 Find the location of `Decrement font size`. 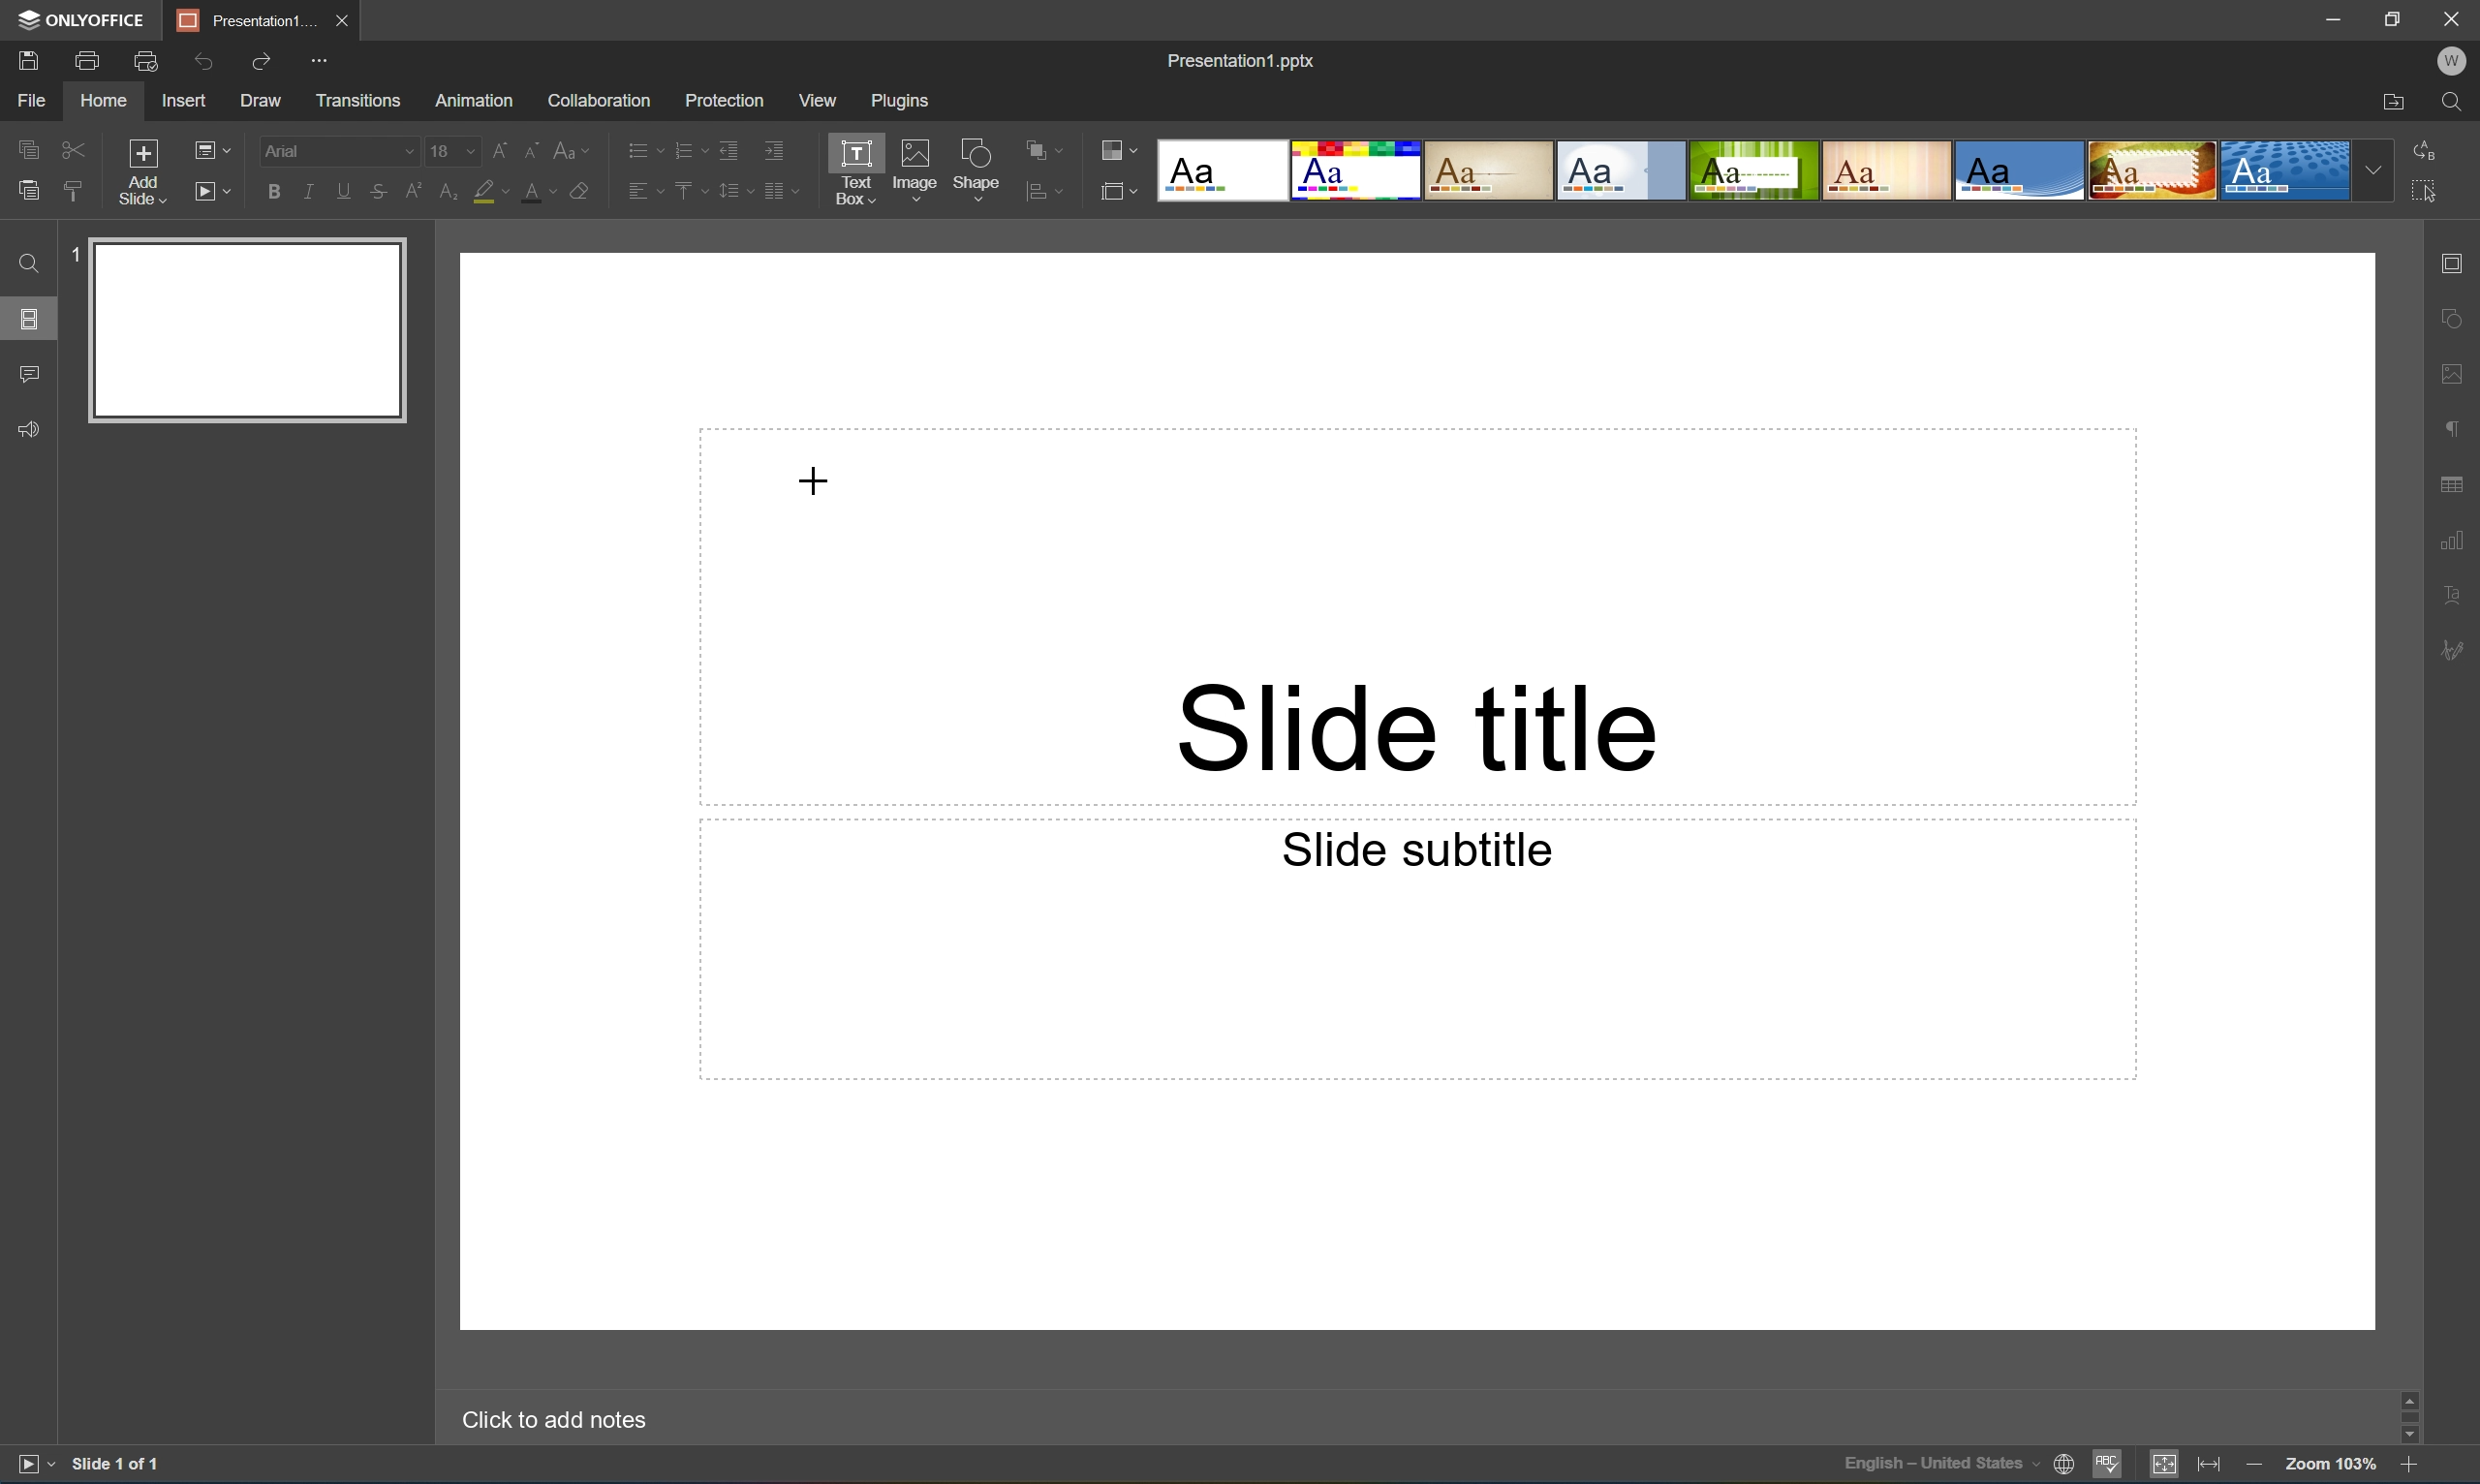

Decrement font size is located at coordinates (530, 147).